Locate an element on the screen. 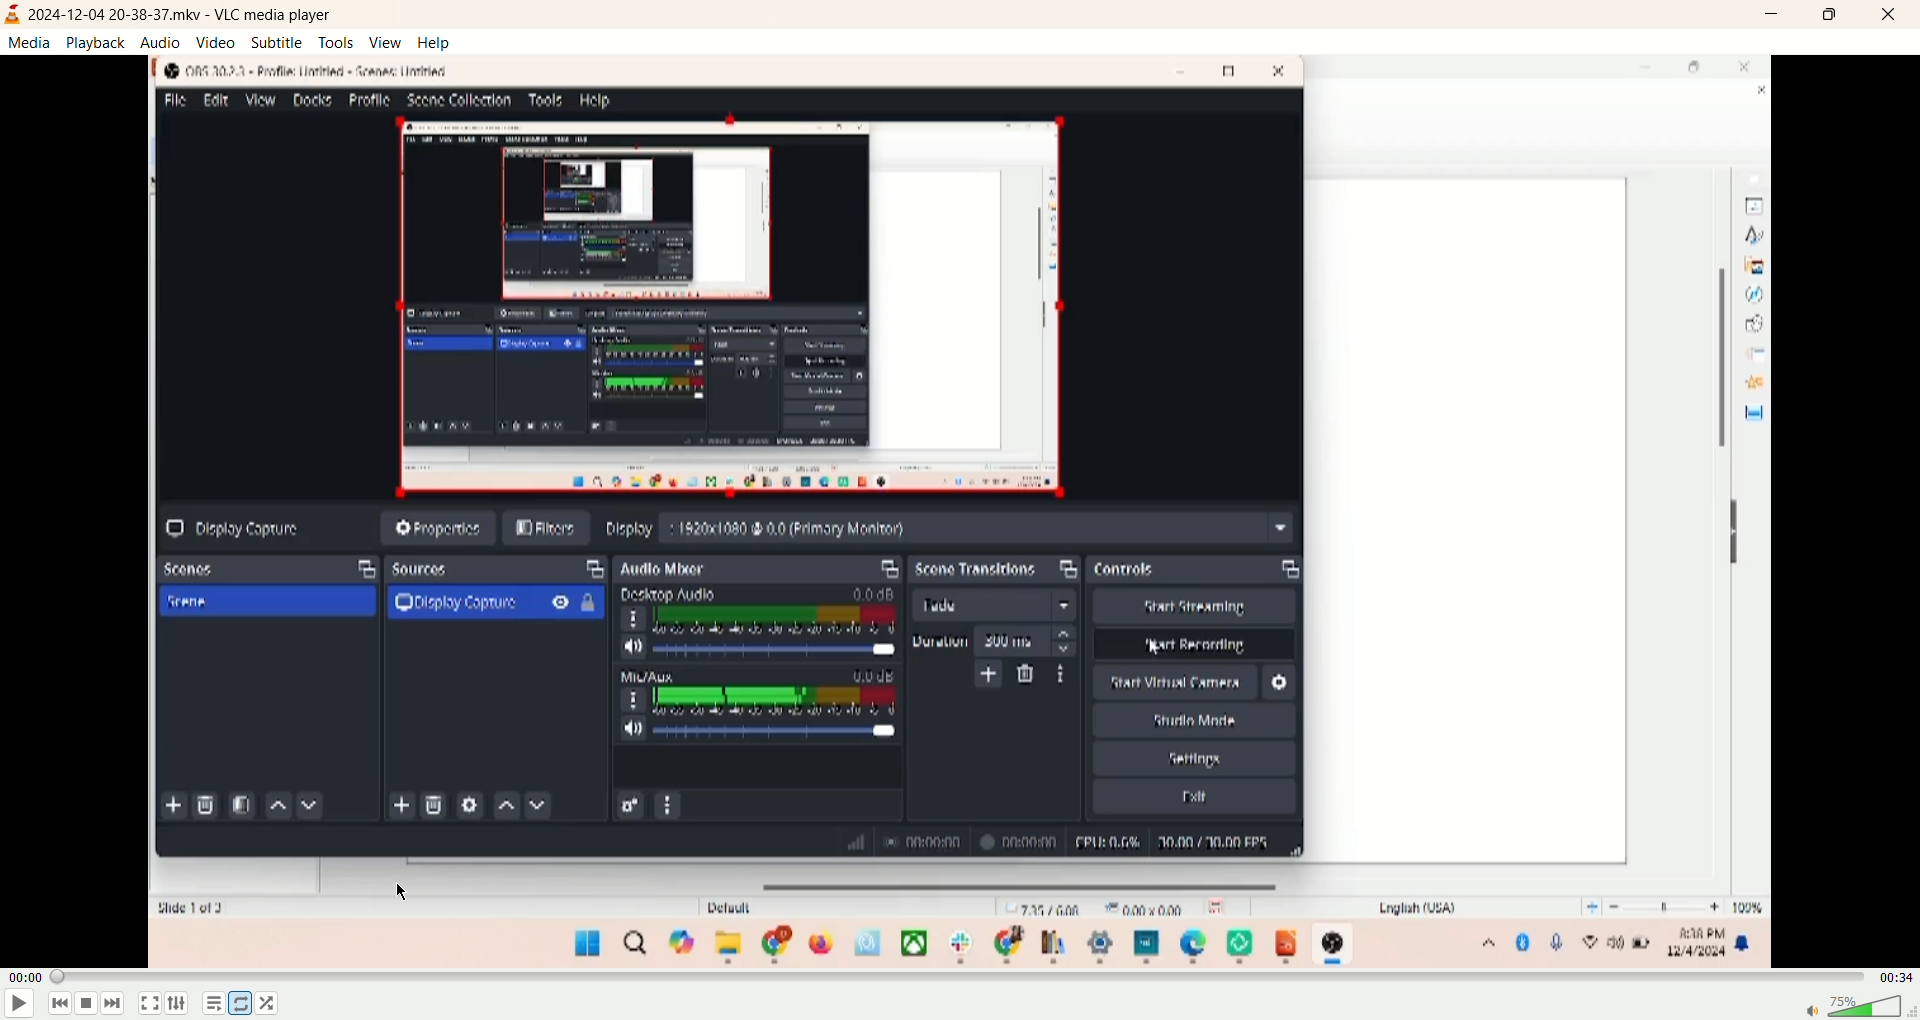 The height and width of the screenshot is (1020, 1920). play is located at coordinates (20, 1000).